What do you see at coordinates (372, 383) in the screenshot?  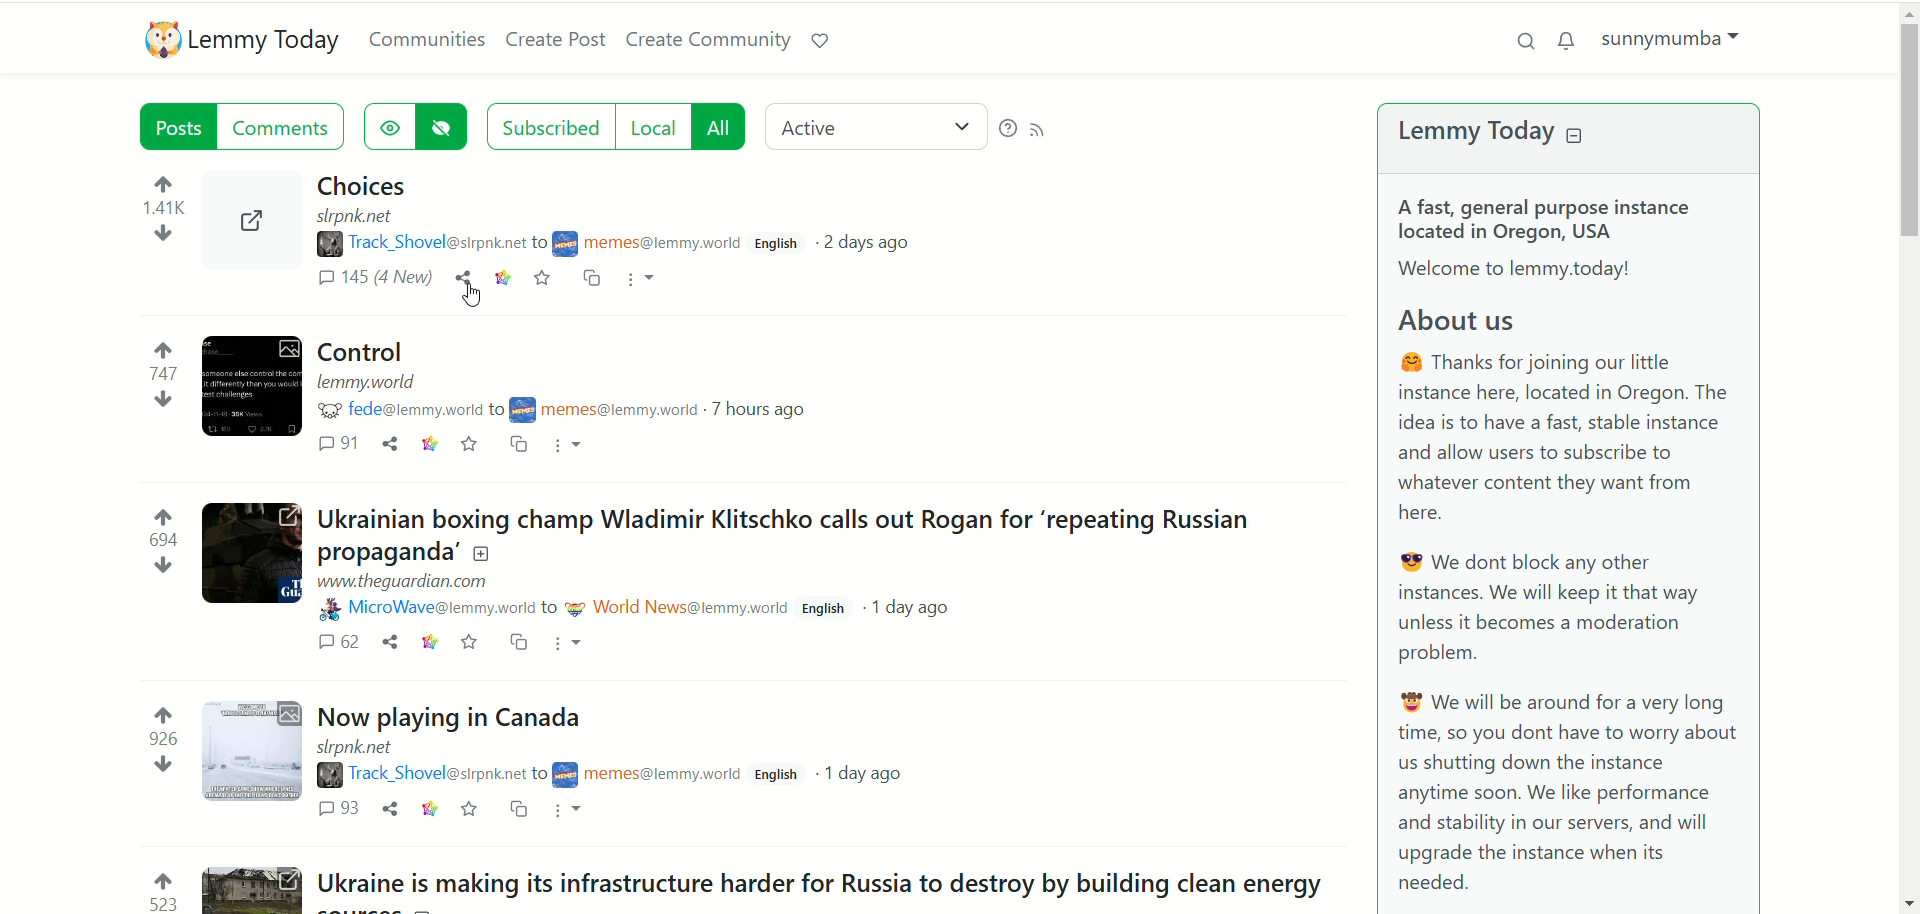 I see `URL` at bounding box center [372, 383].